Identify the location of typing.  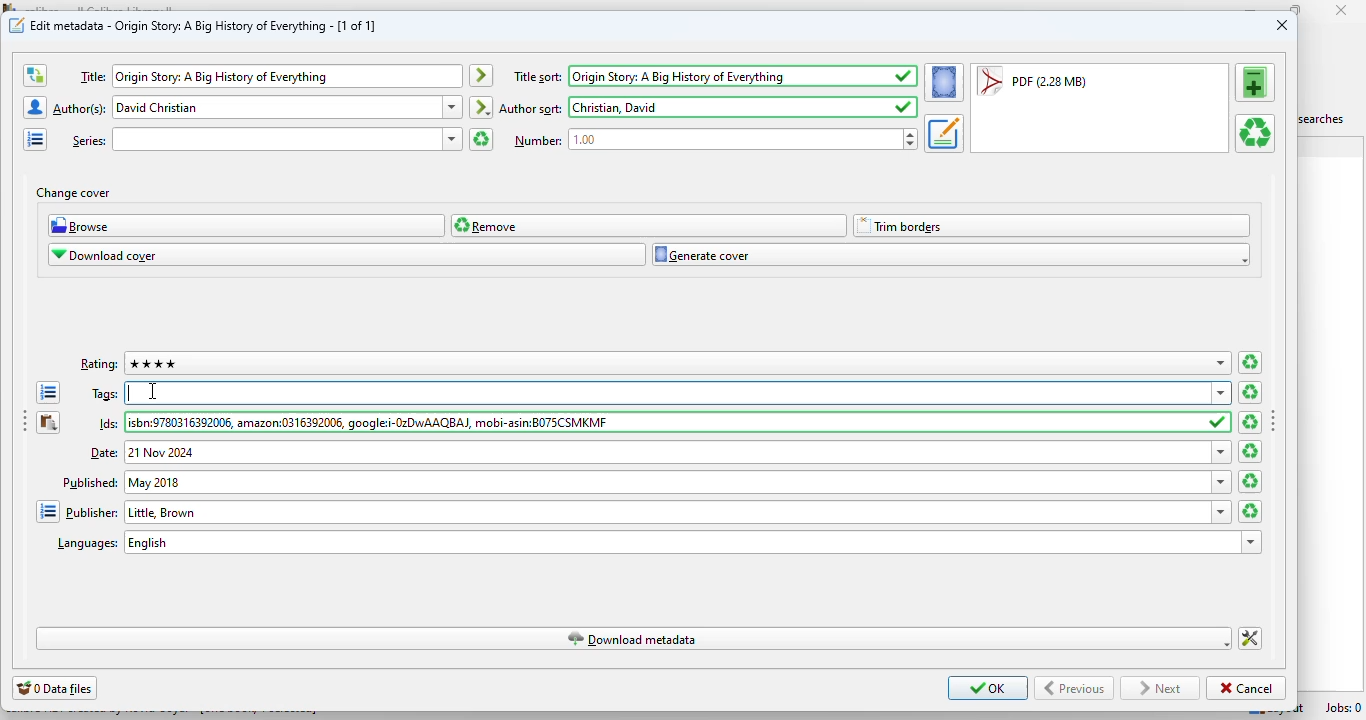
(131, 393).